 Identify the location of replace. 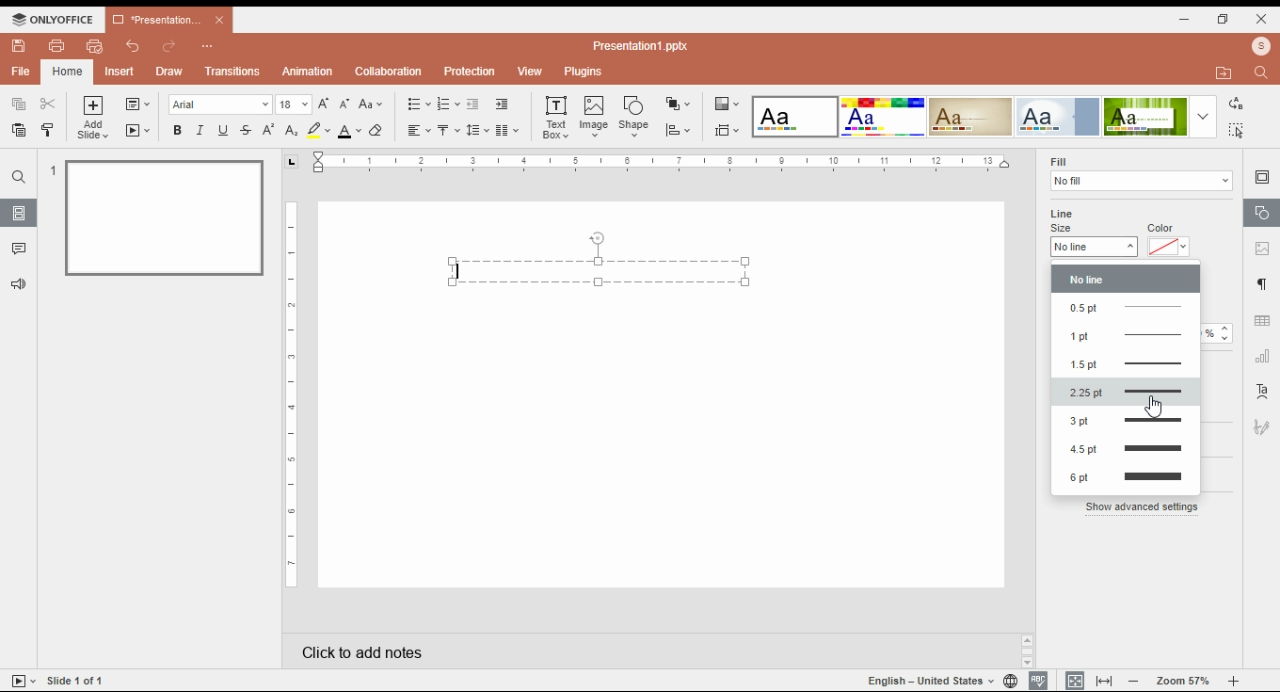
(1237, 102).